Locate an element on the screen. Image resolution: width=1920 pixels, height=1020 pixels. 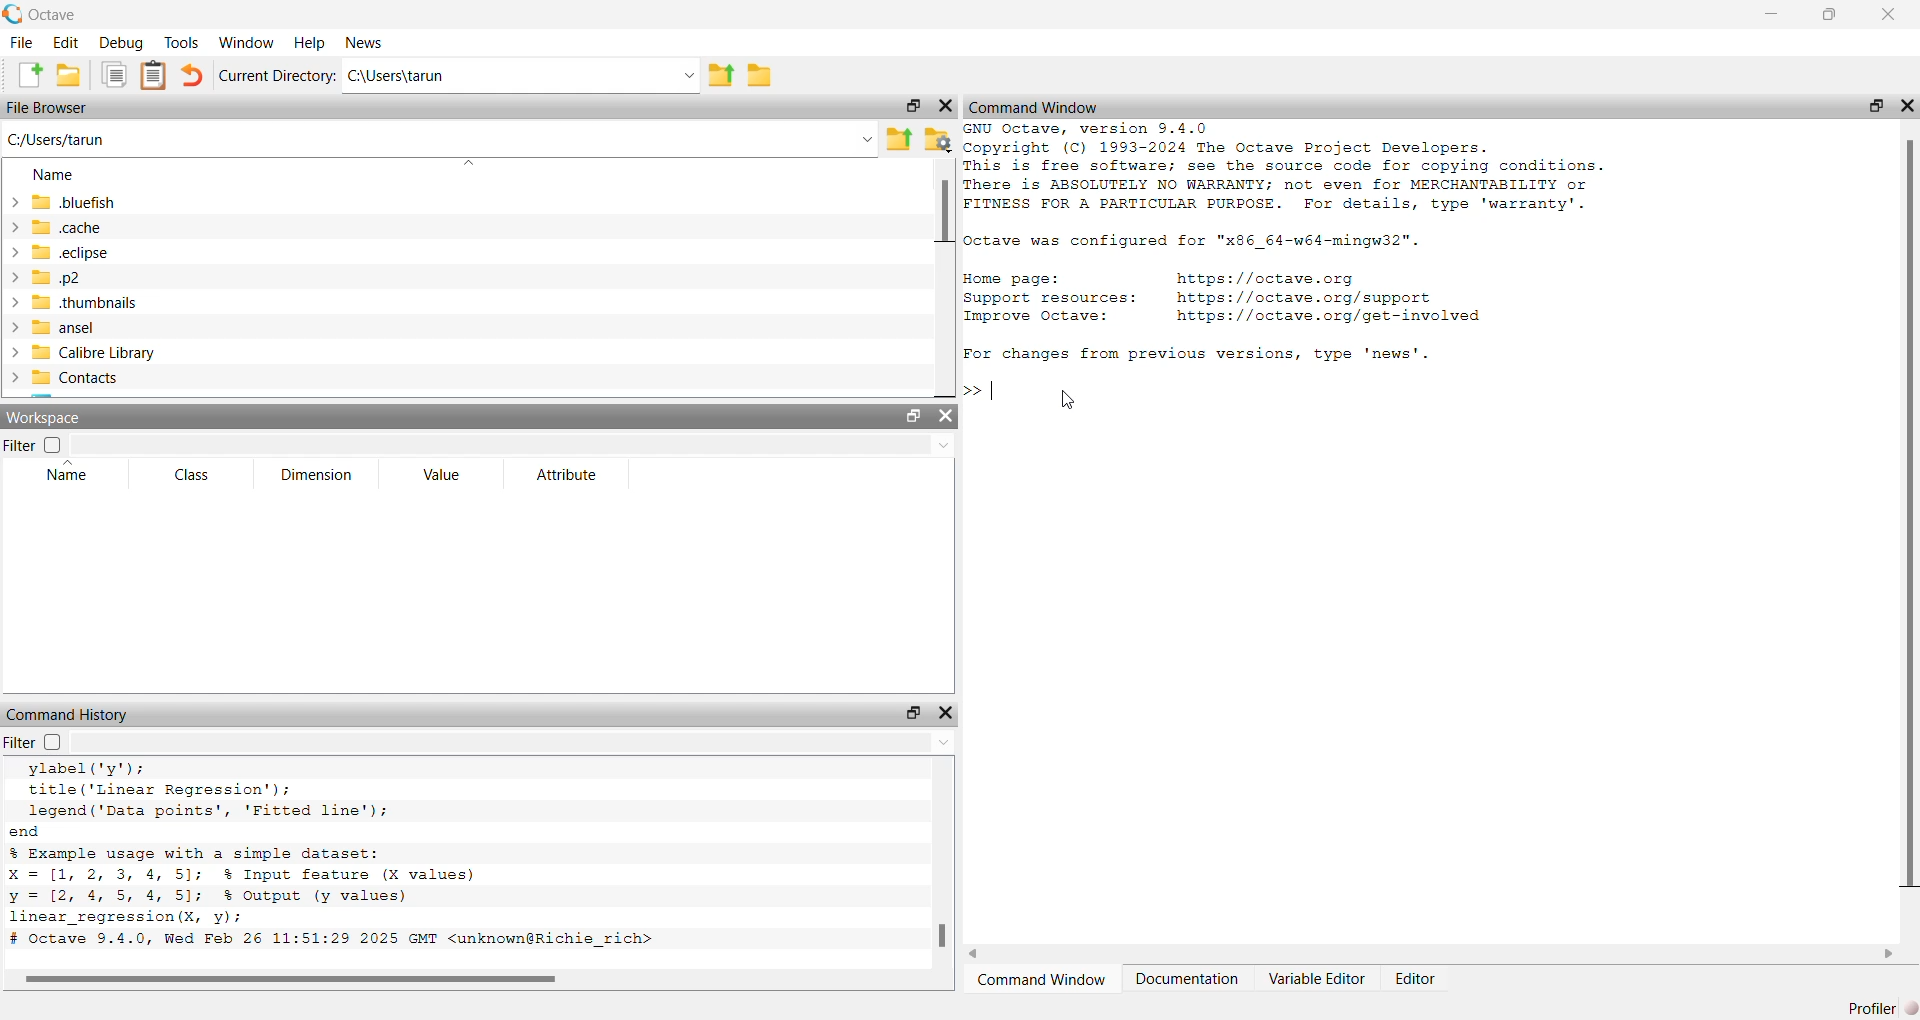
move right is located at coordinates (1892, 954).